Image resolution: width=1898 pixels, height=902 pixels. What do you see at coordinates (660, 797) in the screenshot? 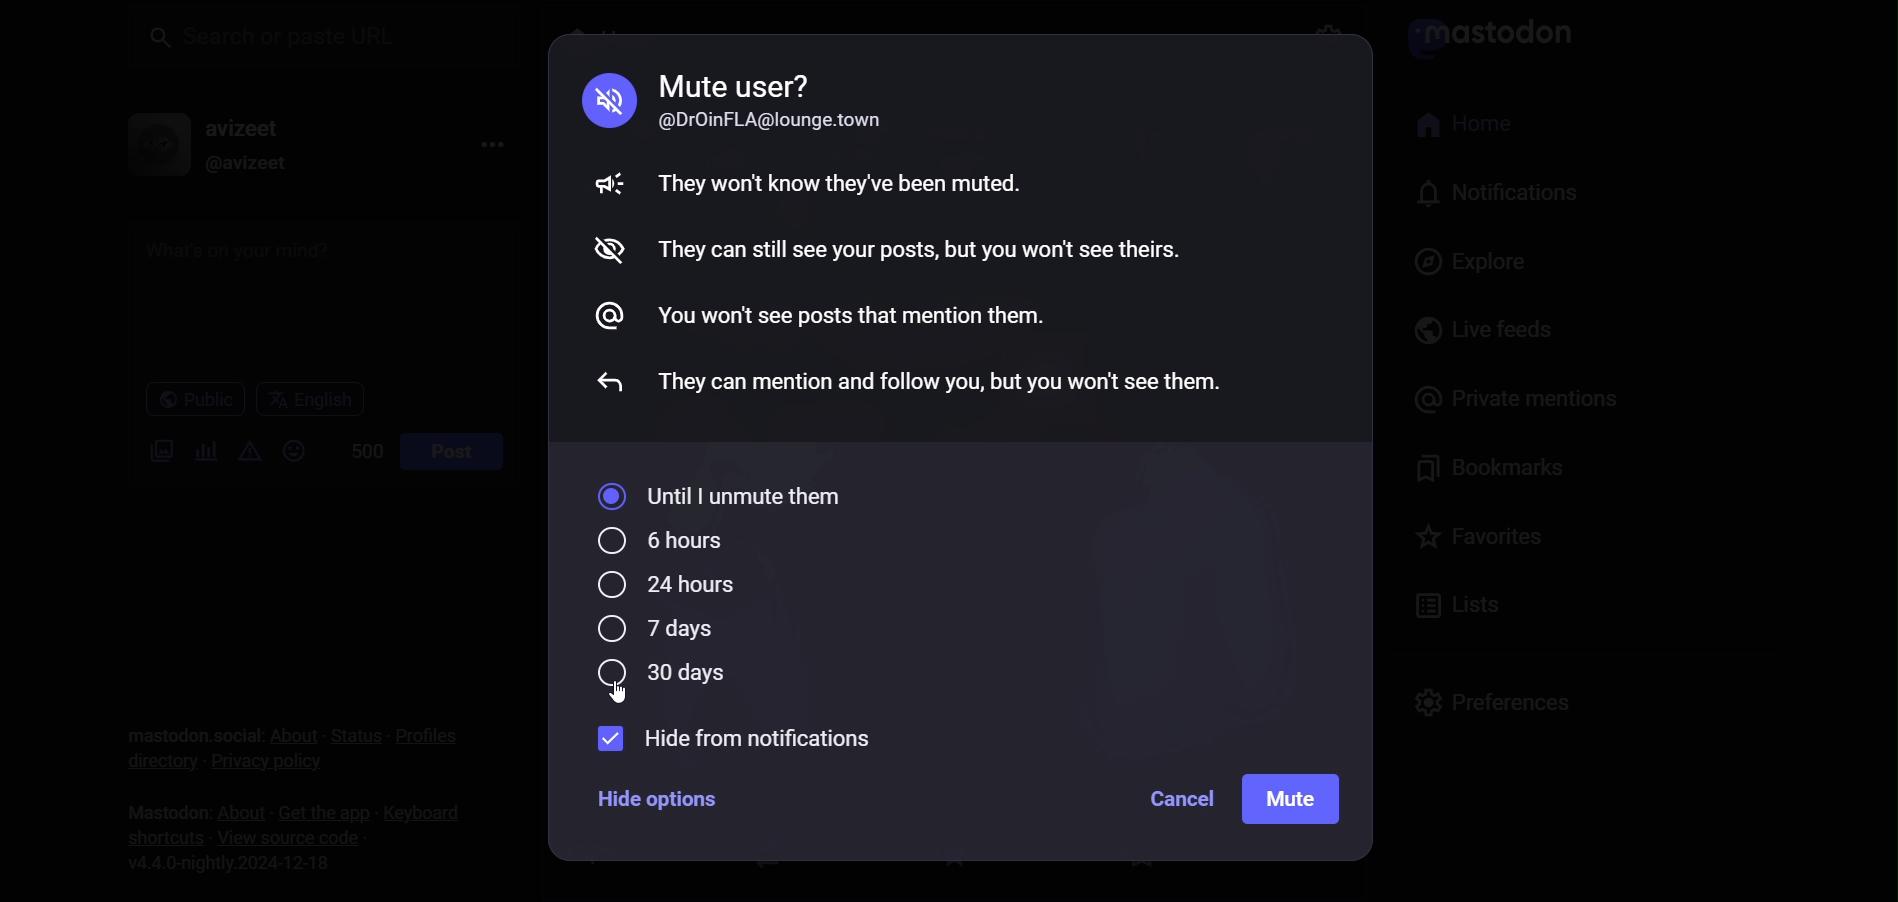
I see `hide options` at bounding box center [660, 797].